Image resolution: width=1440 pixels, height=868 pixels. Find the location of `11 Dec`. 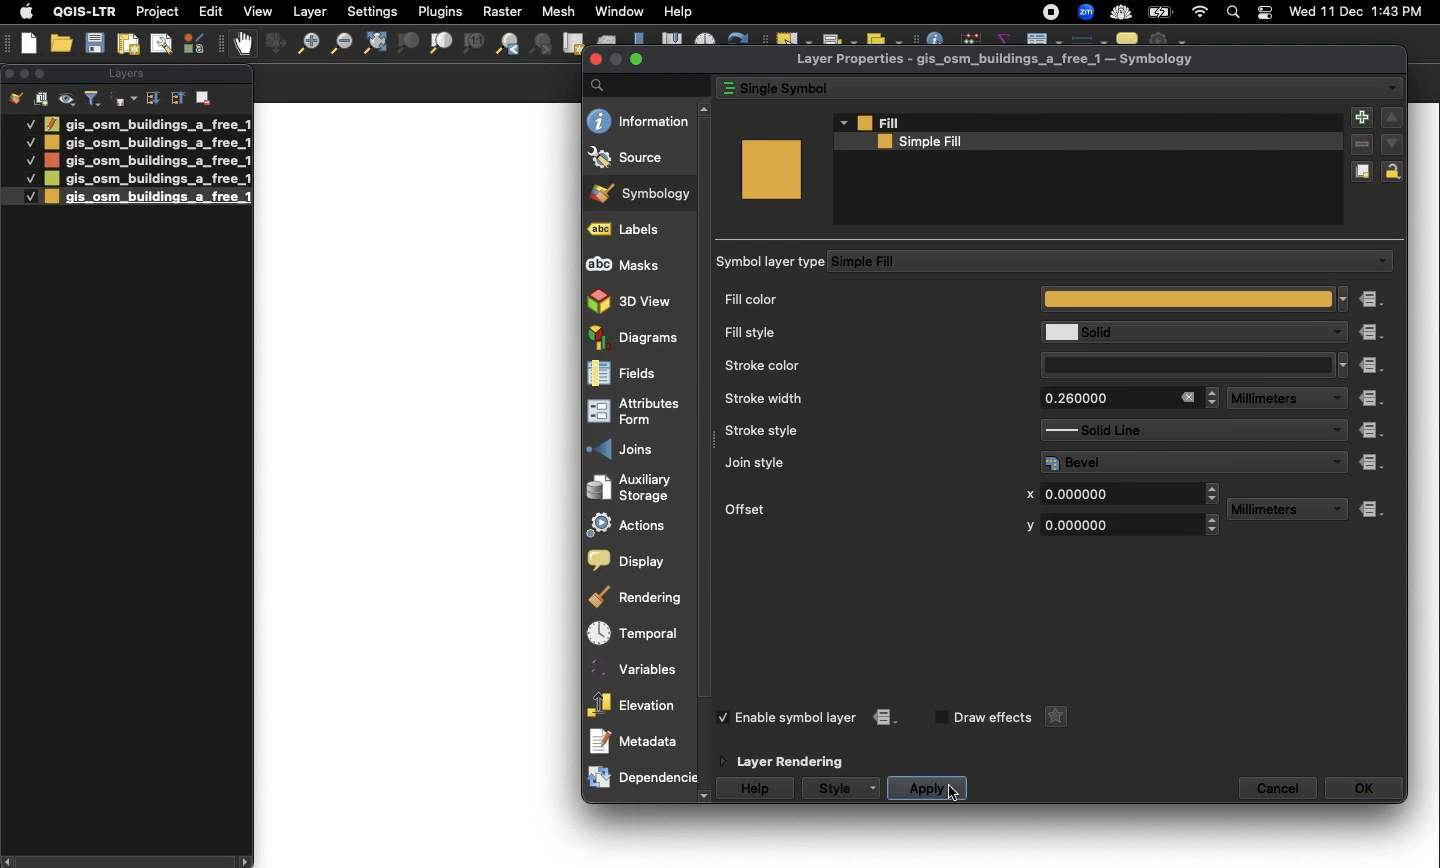

11 Dec is located at coordinates (1343, 14).